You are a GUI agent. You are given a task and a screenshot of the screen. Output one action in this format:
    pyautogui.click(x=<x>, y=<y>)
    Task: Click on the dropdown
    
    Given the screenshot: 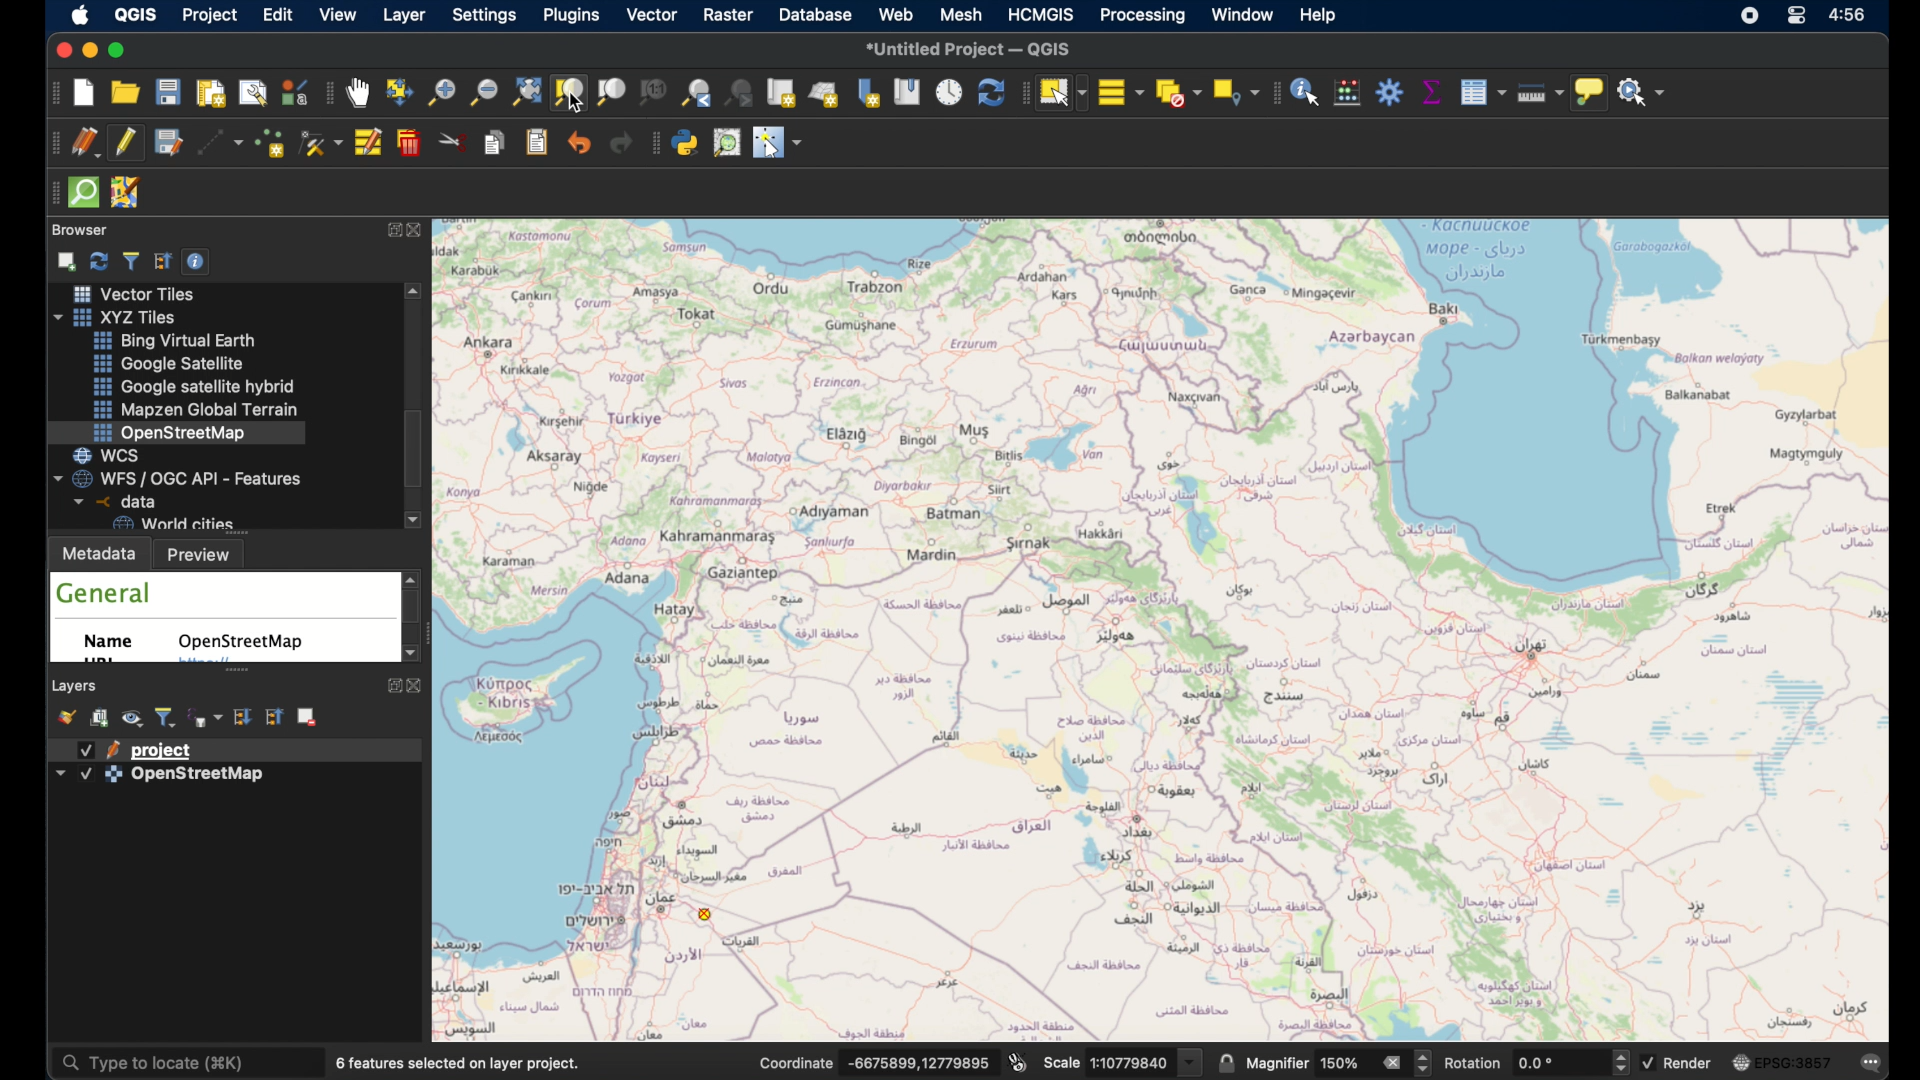 What is the action you would take?
    pyautogui.click(x=59, y=772)
    